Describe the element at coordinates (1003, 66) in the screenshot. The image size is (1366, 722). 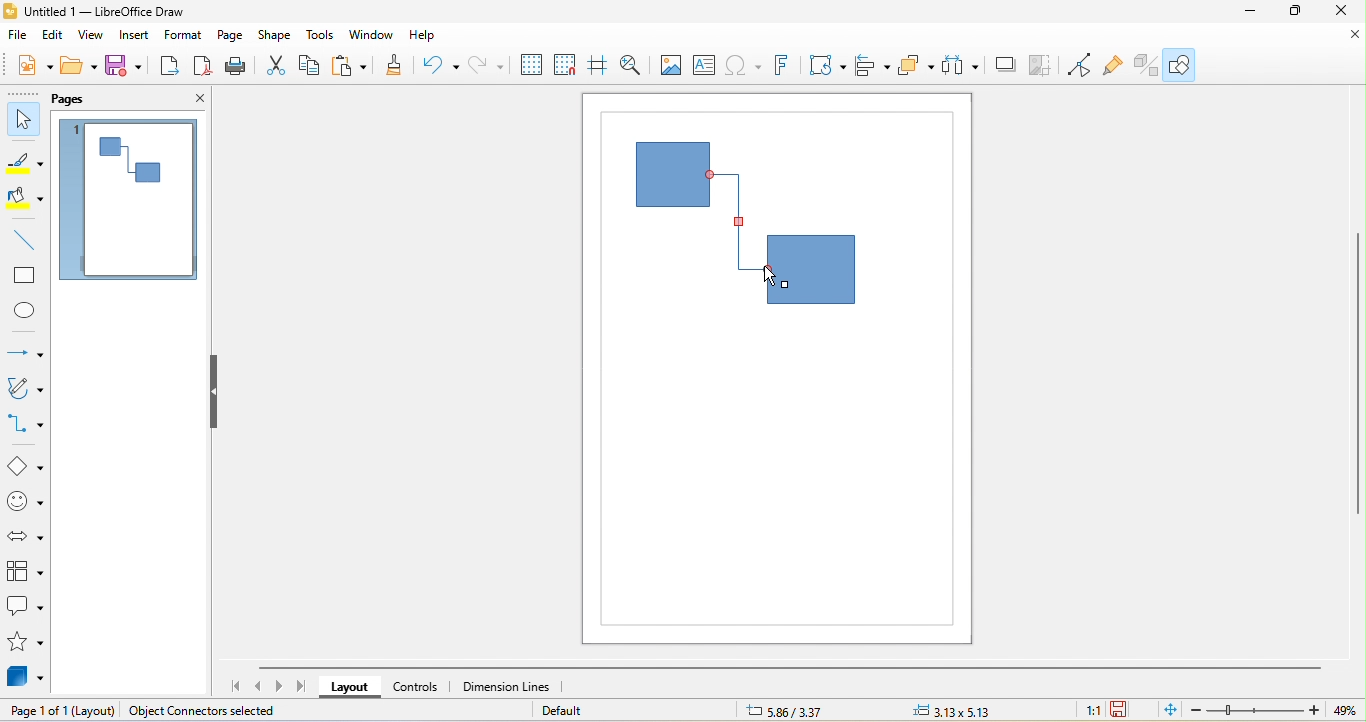
I see `shadow` at that location.